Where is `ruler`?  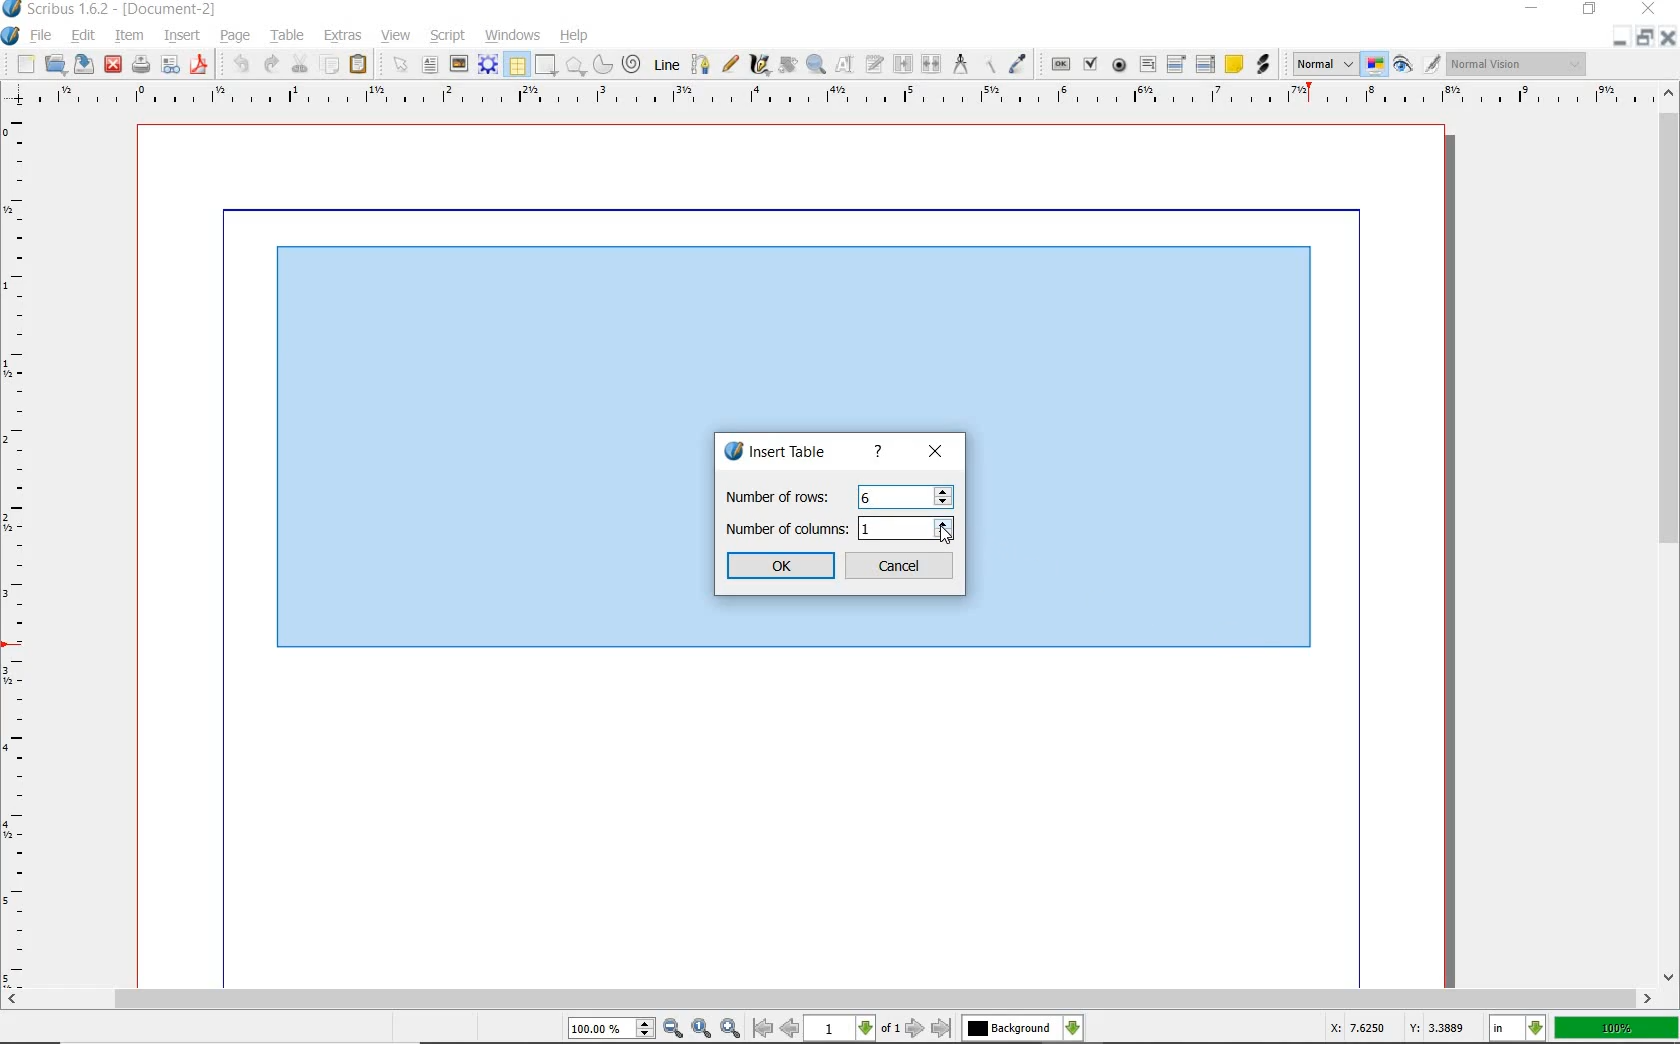
ruler is located at coordinates (18, 551).